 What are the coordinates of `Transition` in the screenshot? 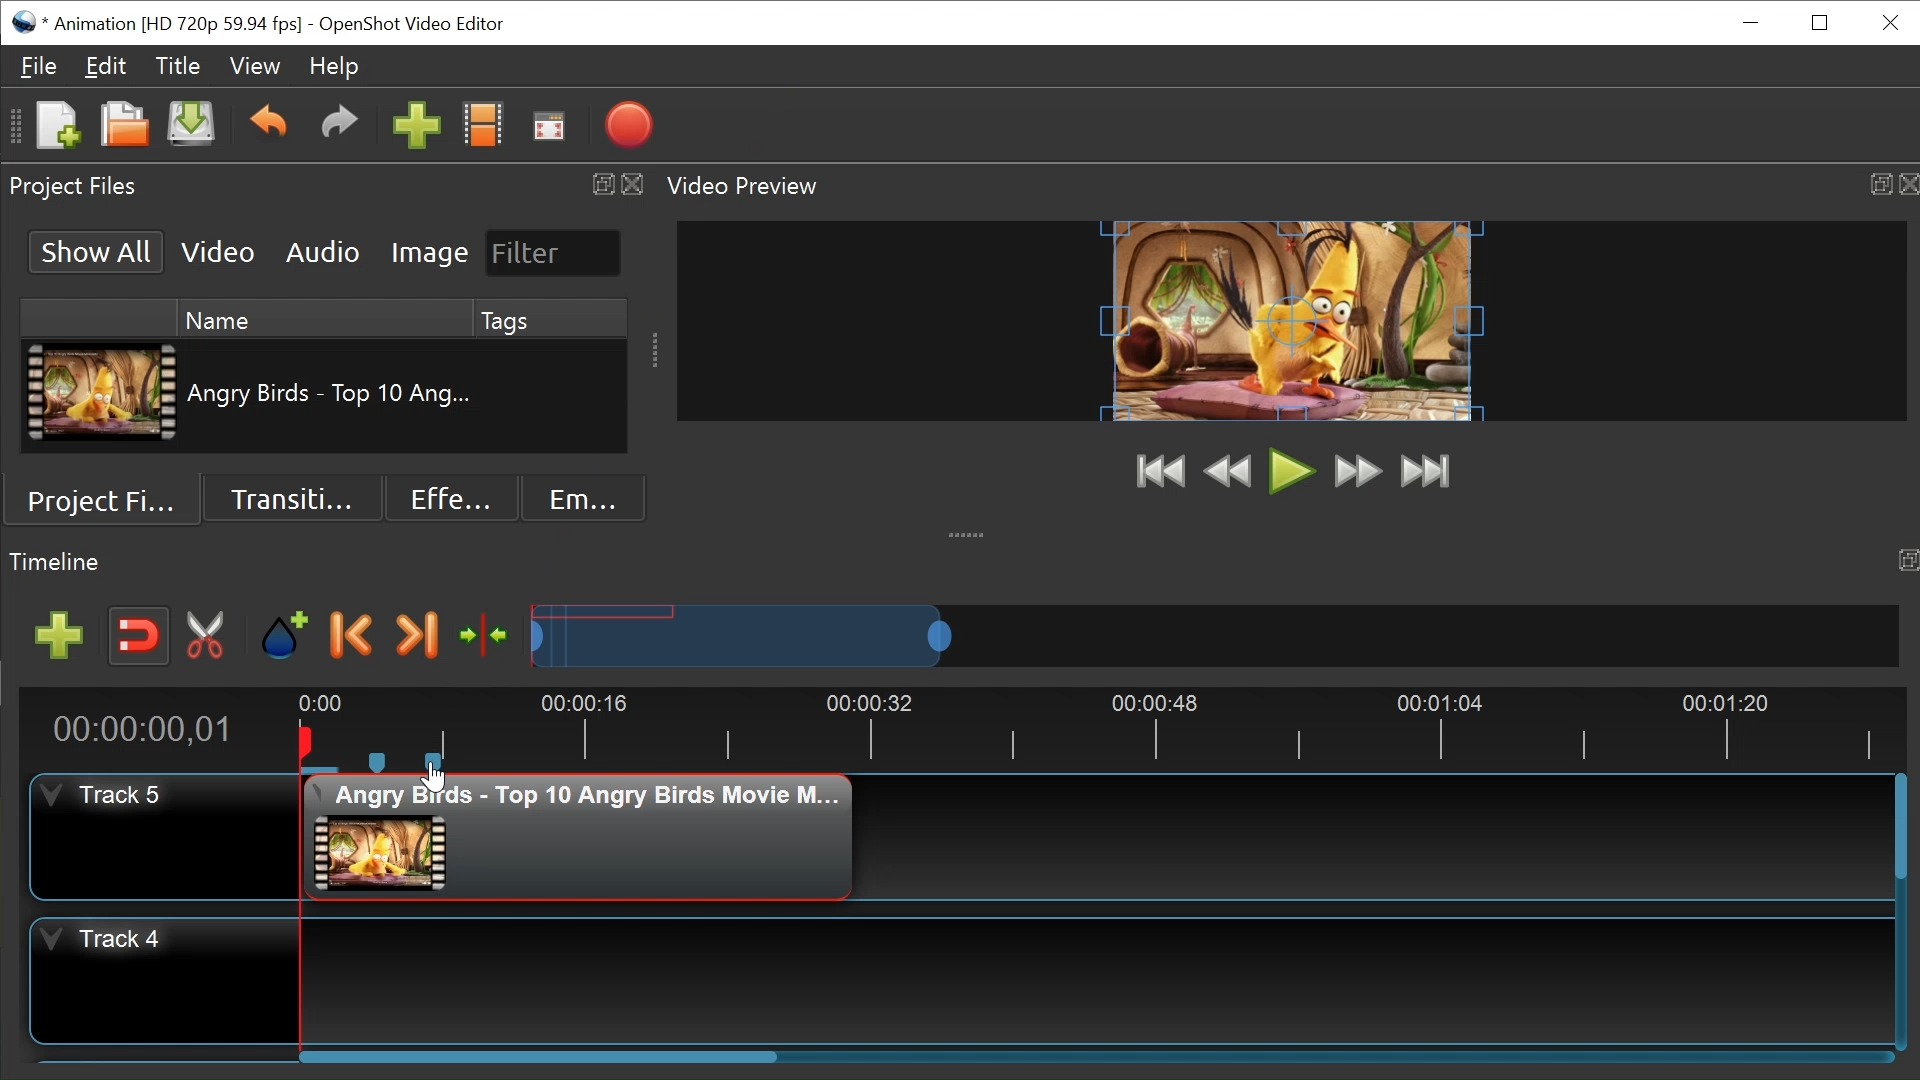 It's located at (291, 498).